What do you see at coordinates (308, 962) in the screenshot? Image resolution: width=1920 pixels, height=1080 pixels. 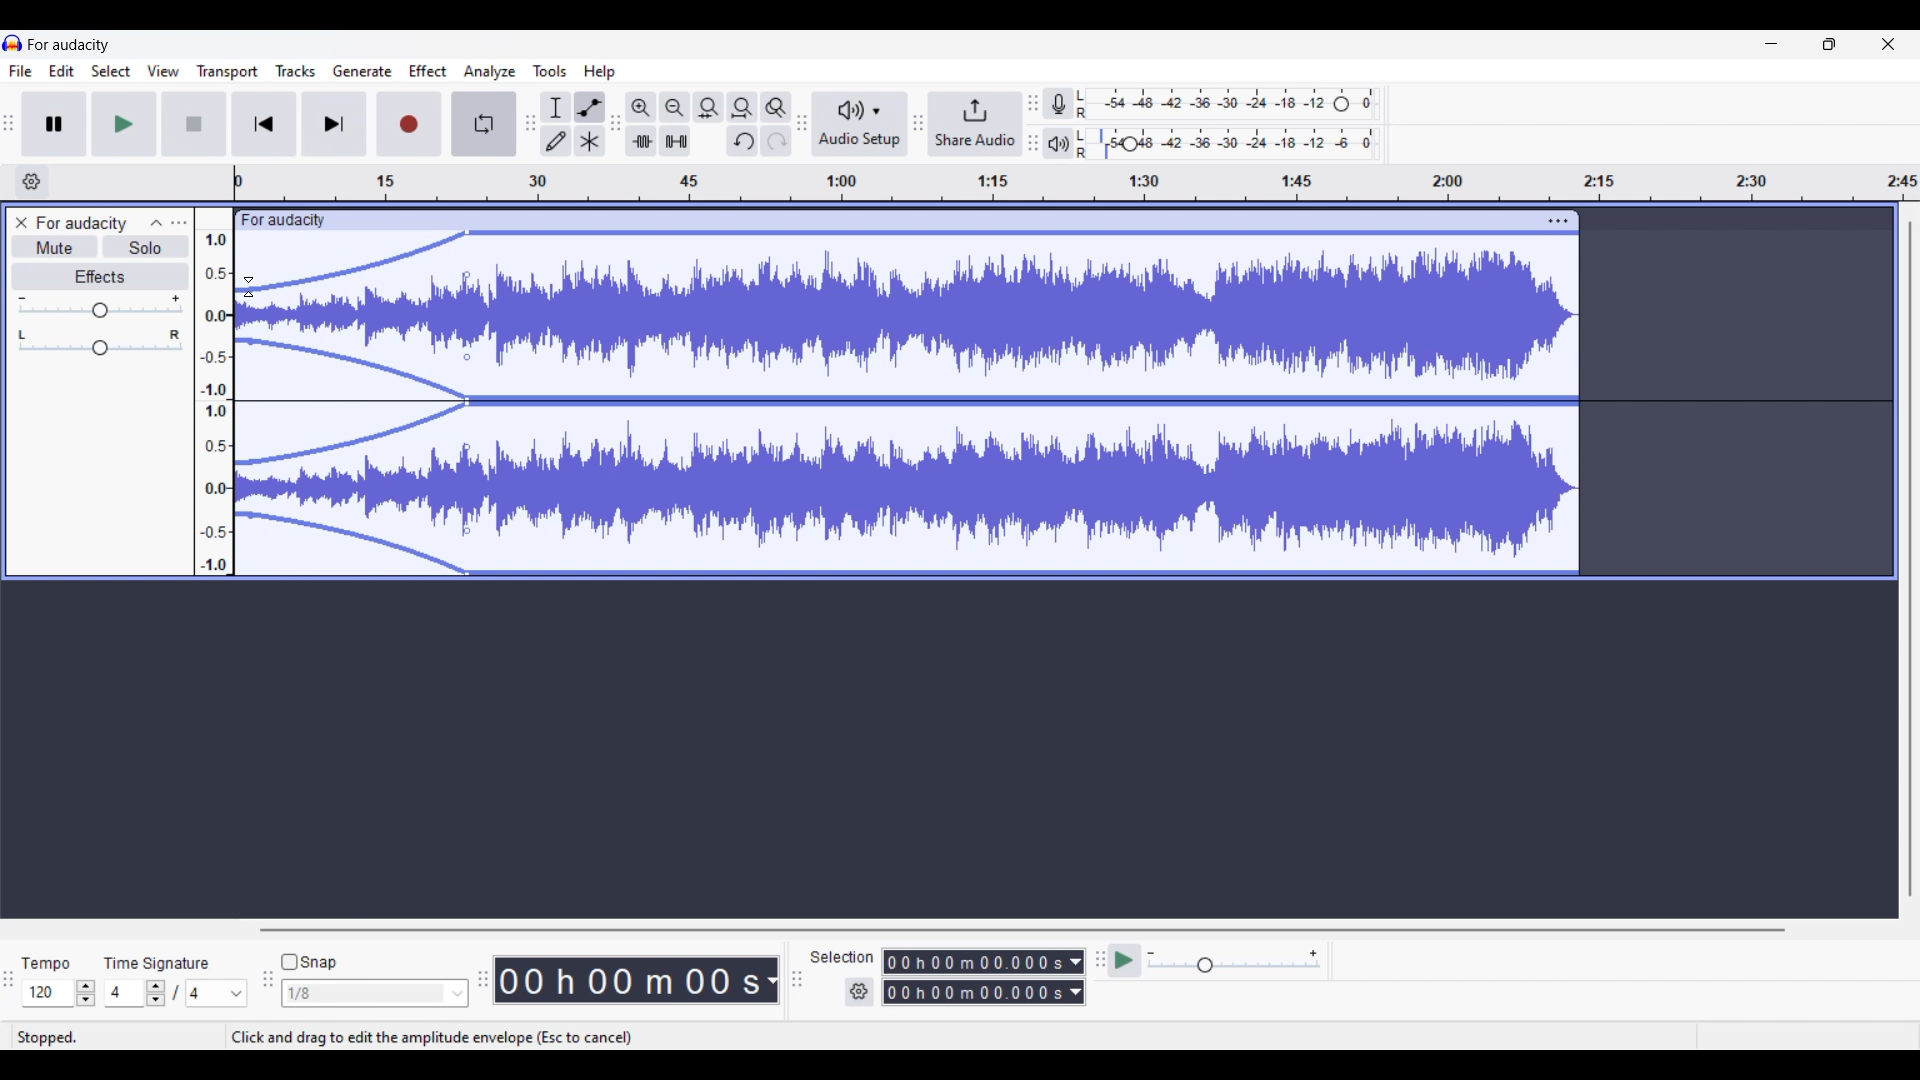 I see `Snap toggle` at bounding box center [308, 962].